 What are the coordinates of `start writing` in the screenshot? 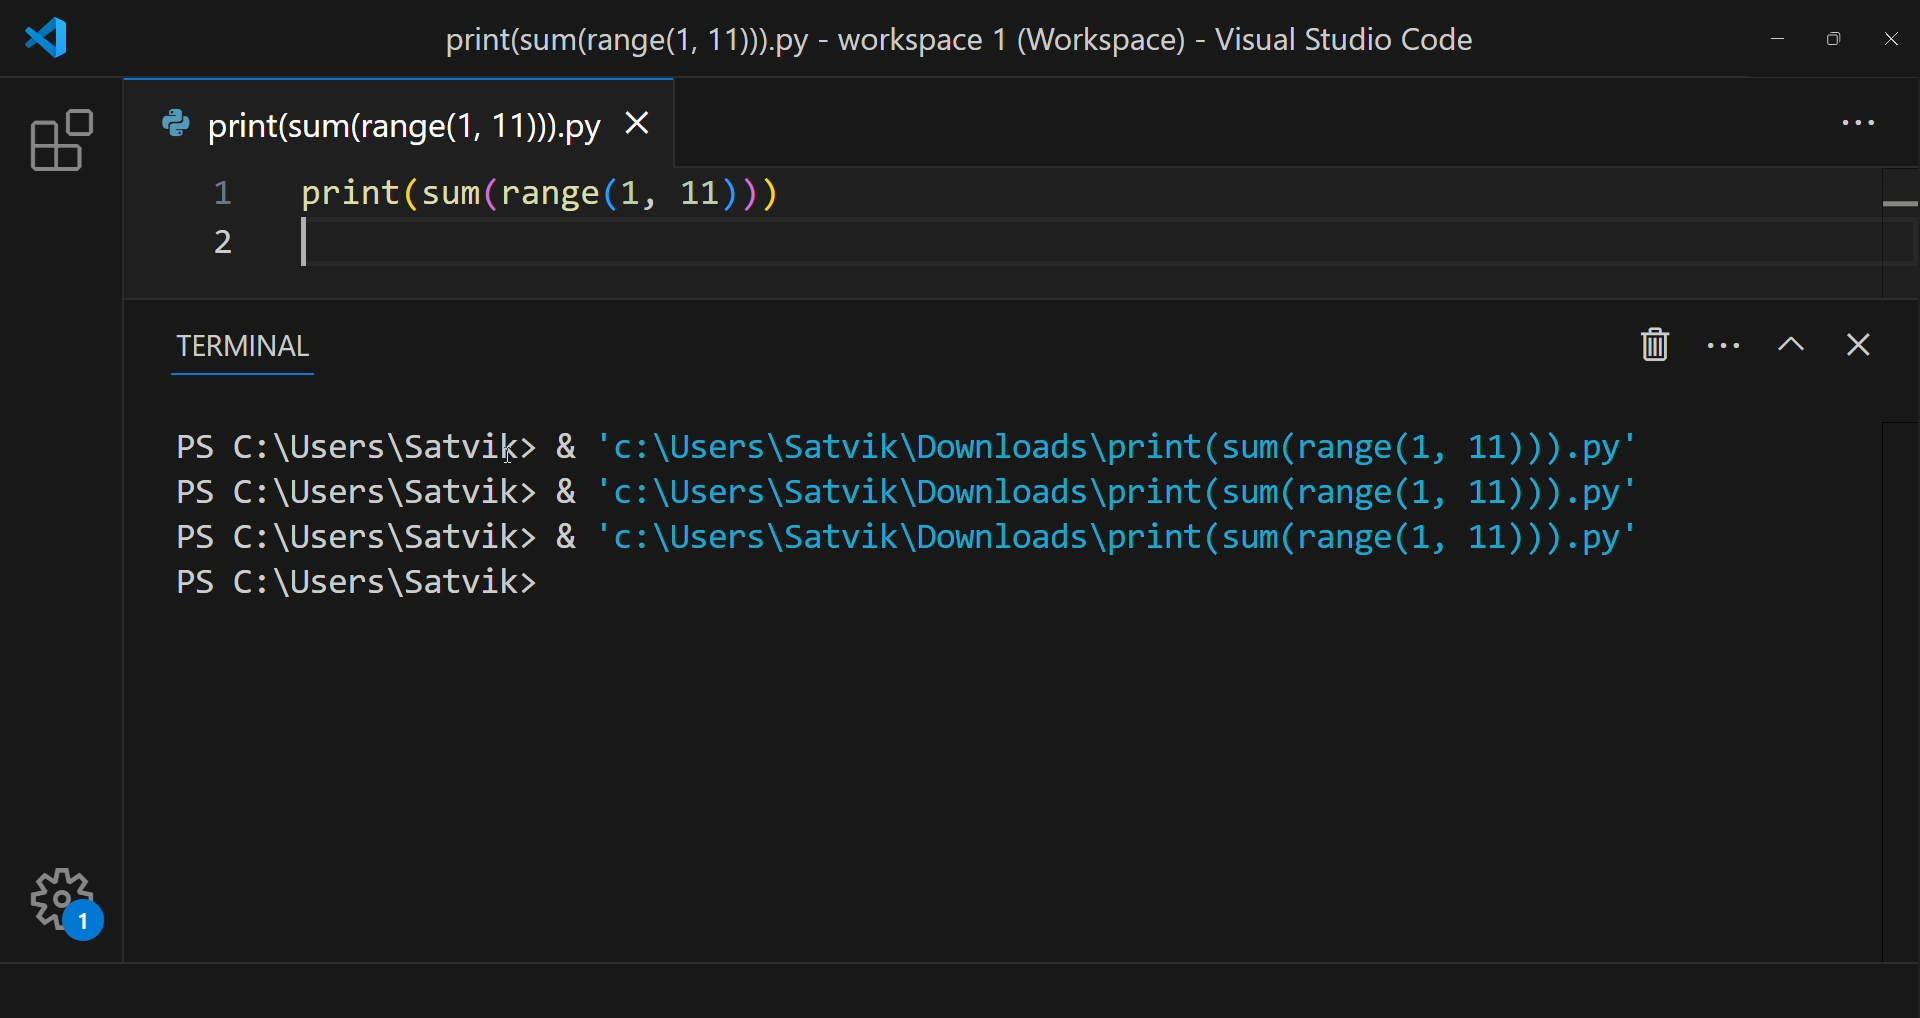 It's located at (306, 247).